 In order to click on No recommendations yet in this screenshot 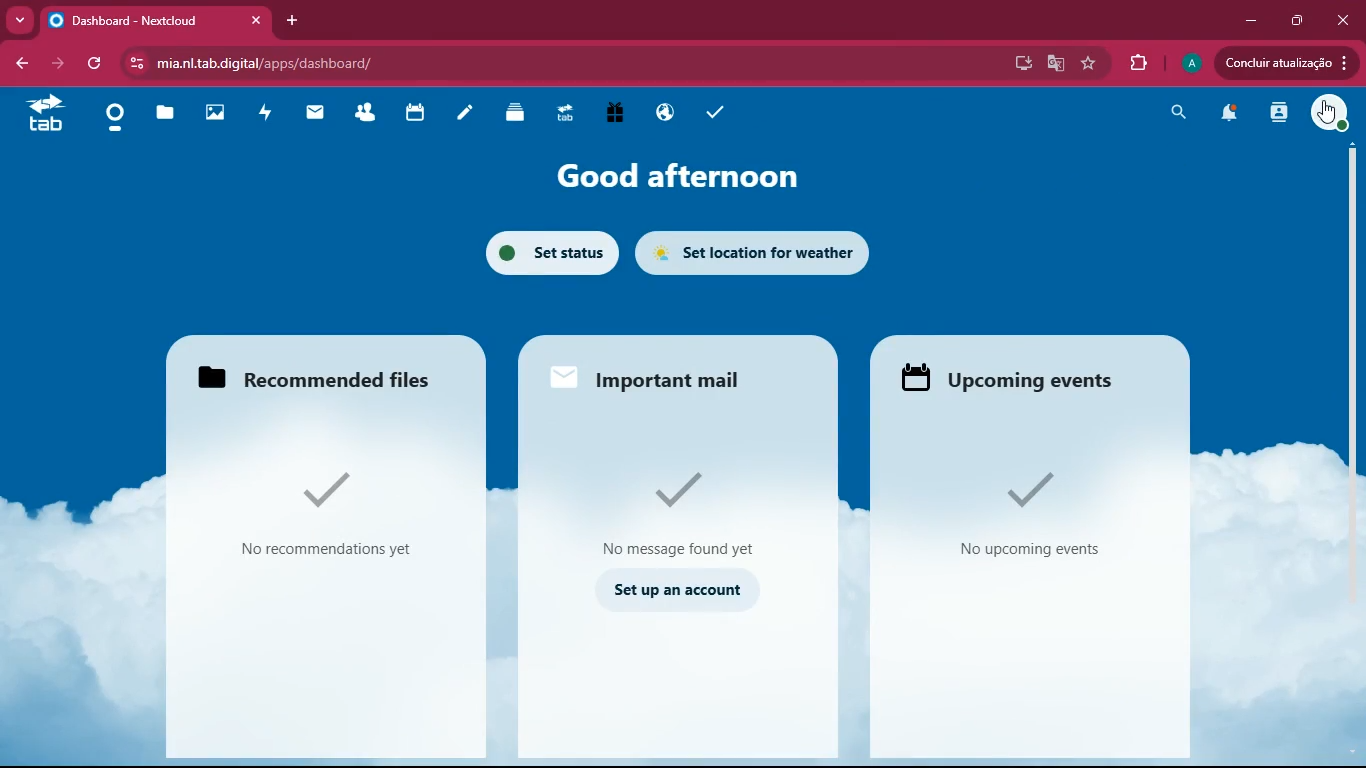, I will do `click(322, 516)`.